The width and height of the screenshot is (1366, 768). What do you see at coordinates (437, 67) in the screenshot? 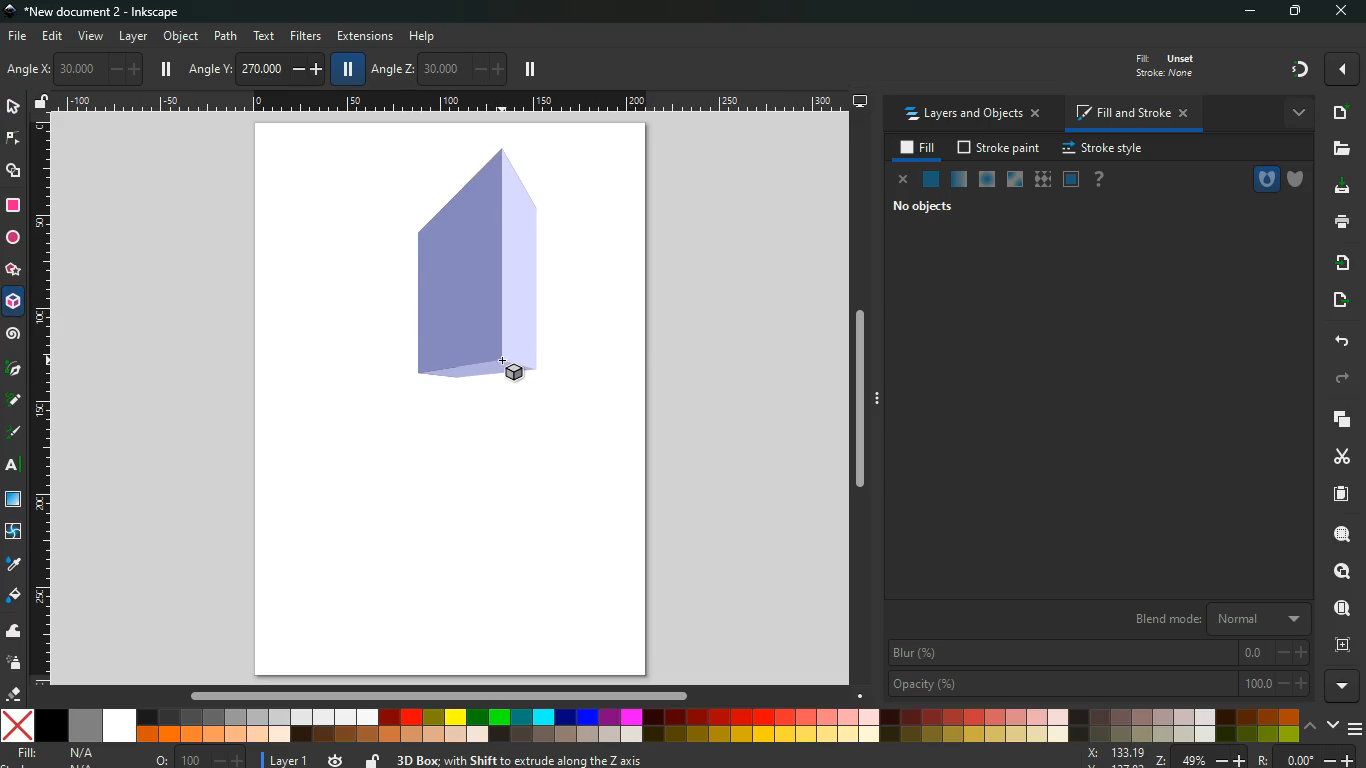
I see `angle z` at bounding box center [437, 67].